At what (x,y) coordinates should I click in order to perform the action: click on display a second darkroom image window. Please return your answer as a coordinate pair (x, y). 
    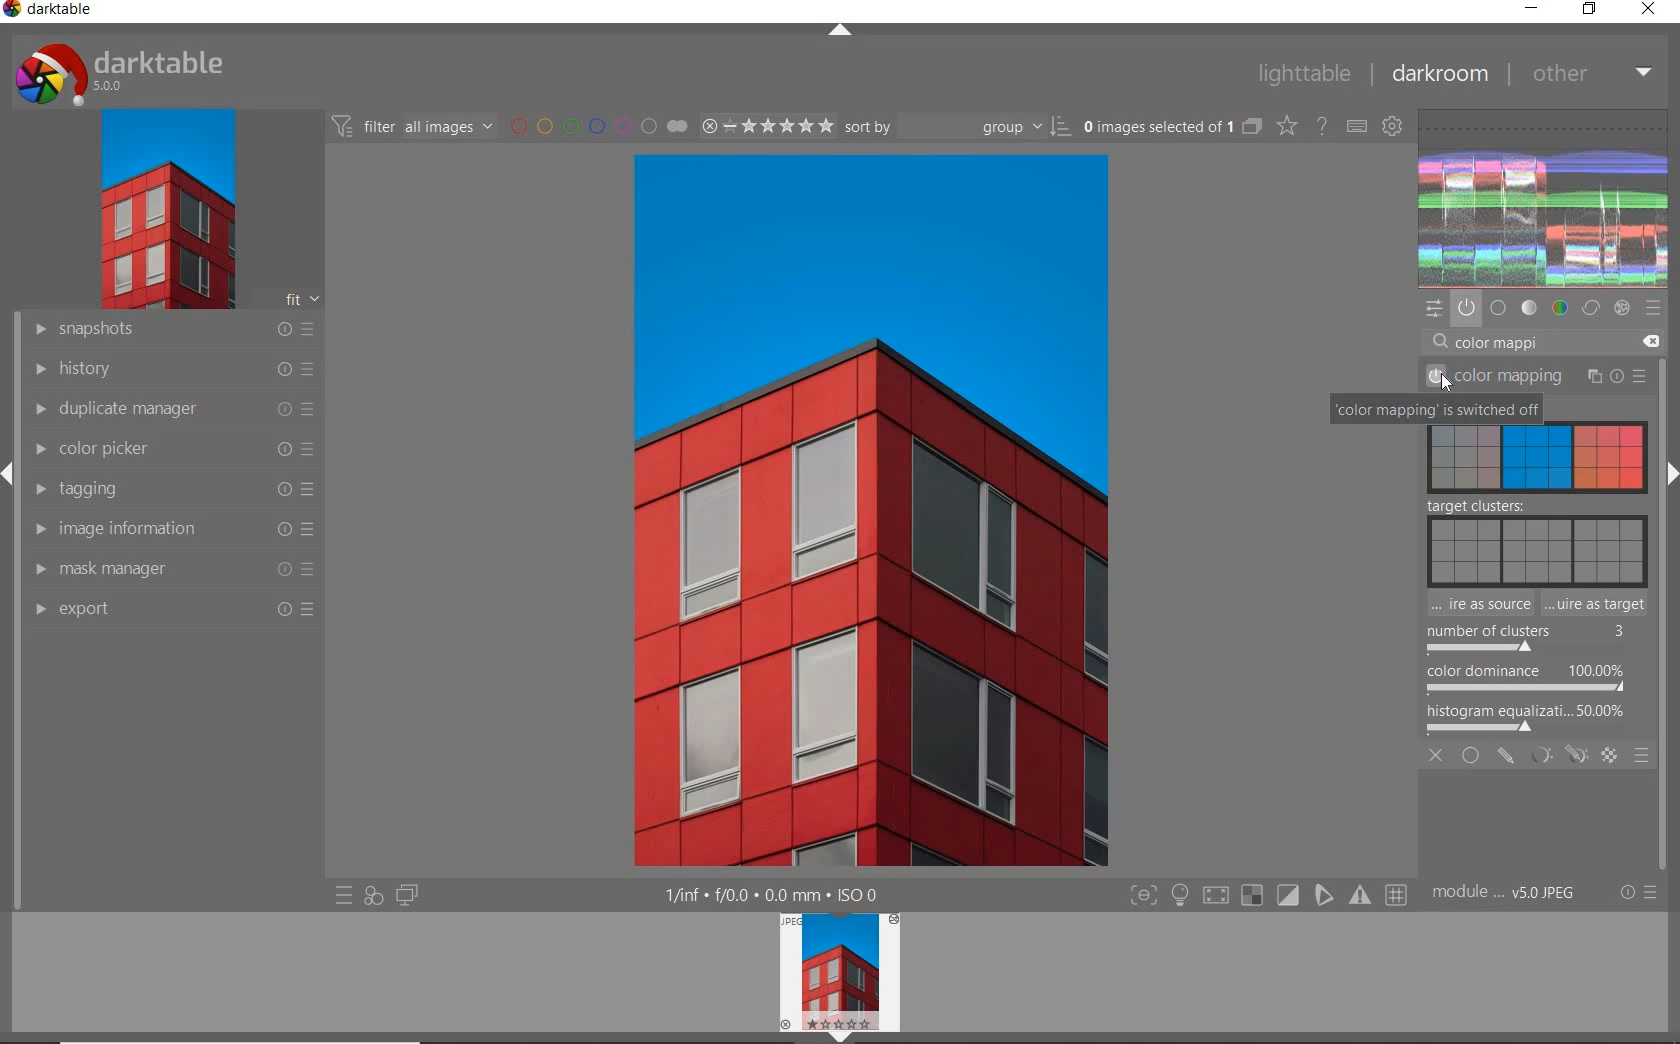
    Looking at the image, I should click on (404, 898).